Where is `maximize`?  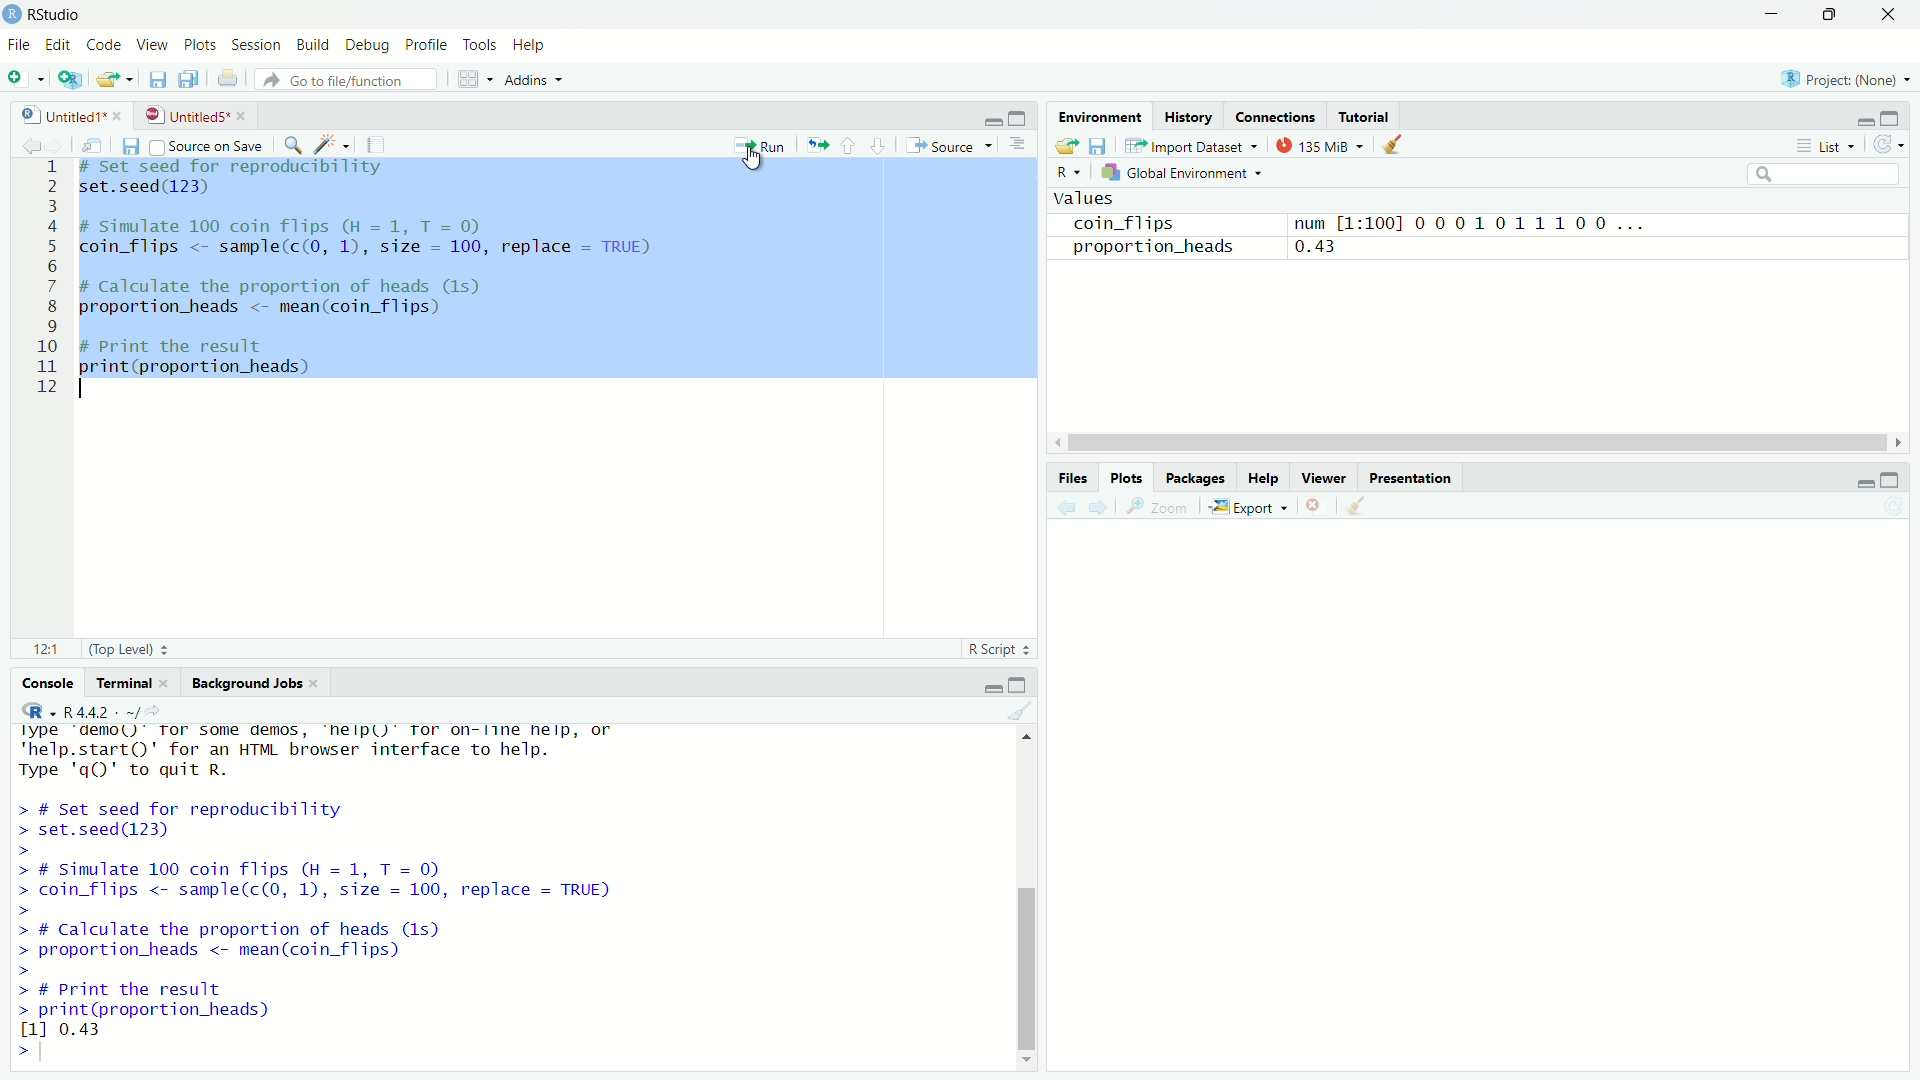
maximize is located at coordinates (1900, 113).